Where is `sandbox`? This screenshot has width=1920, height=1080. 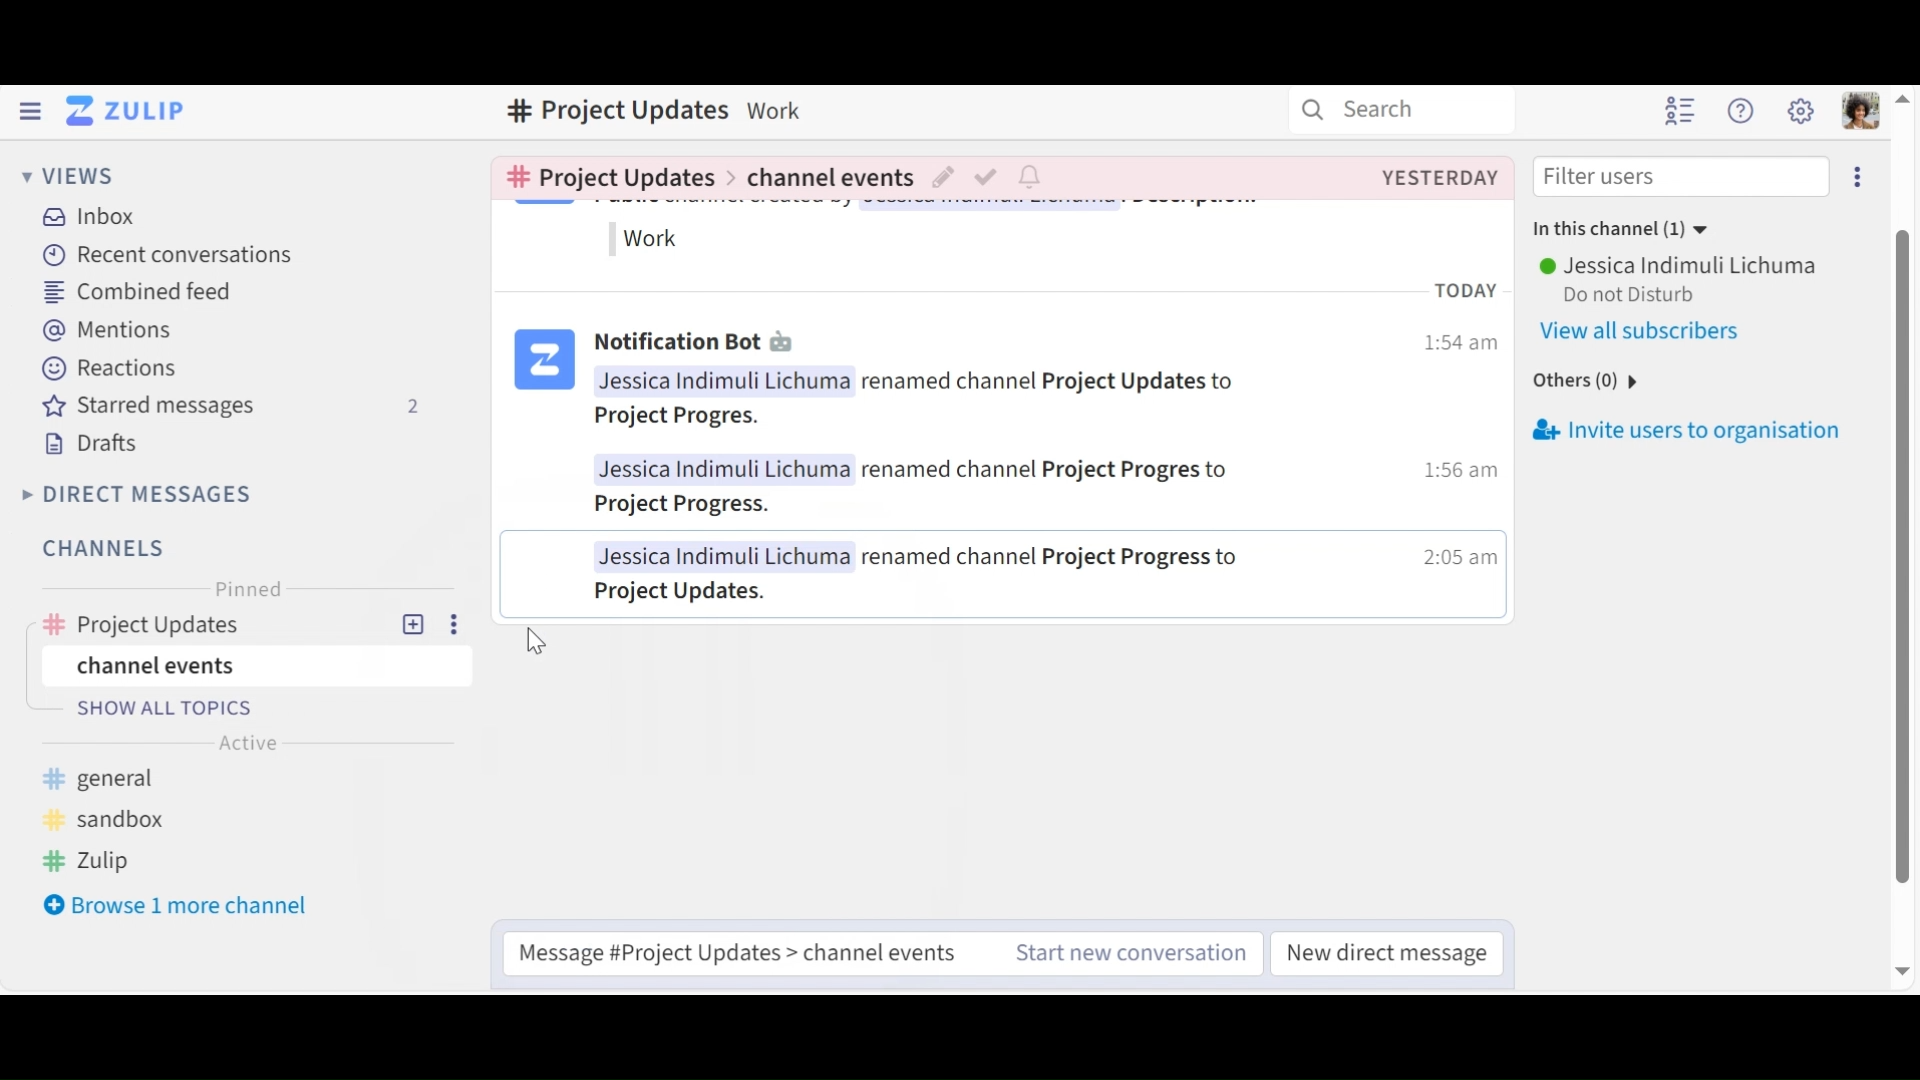
sandbox is located at coordinates (107, 819).